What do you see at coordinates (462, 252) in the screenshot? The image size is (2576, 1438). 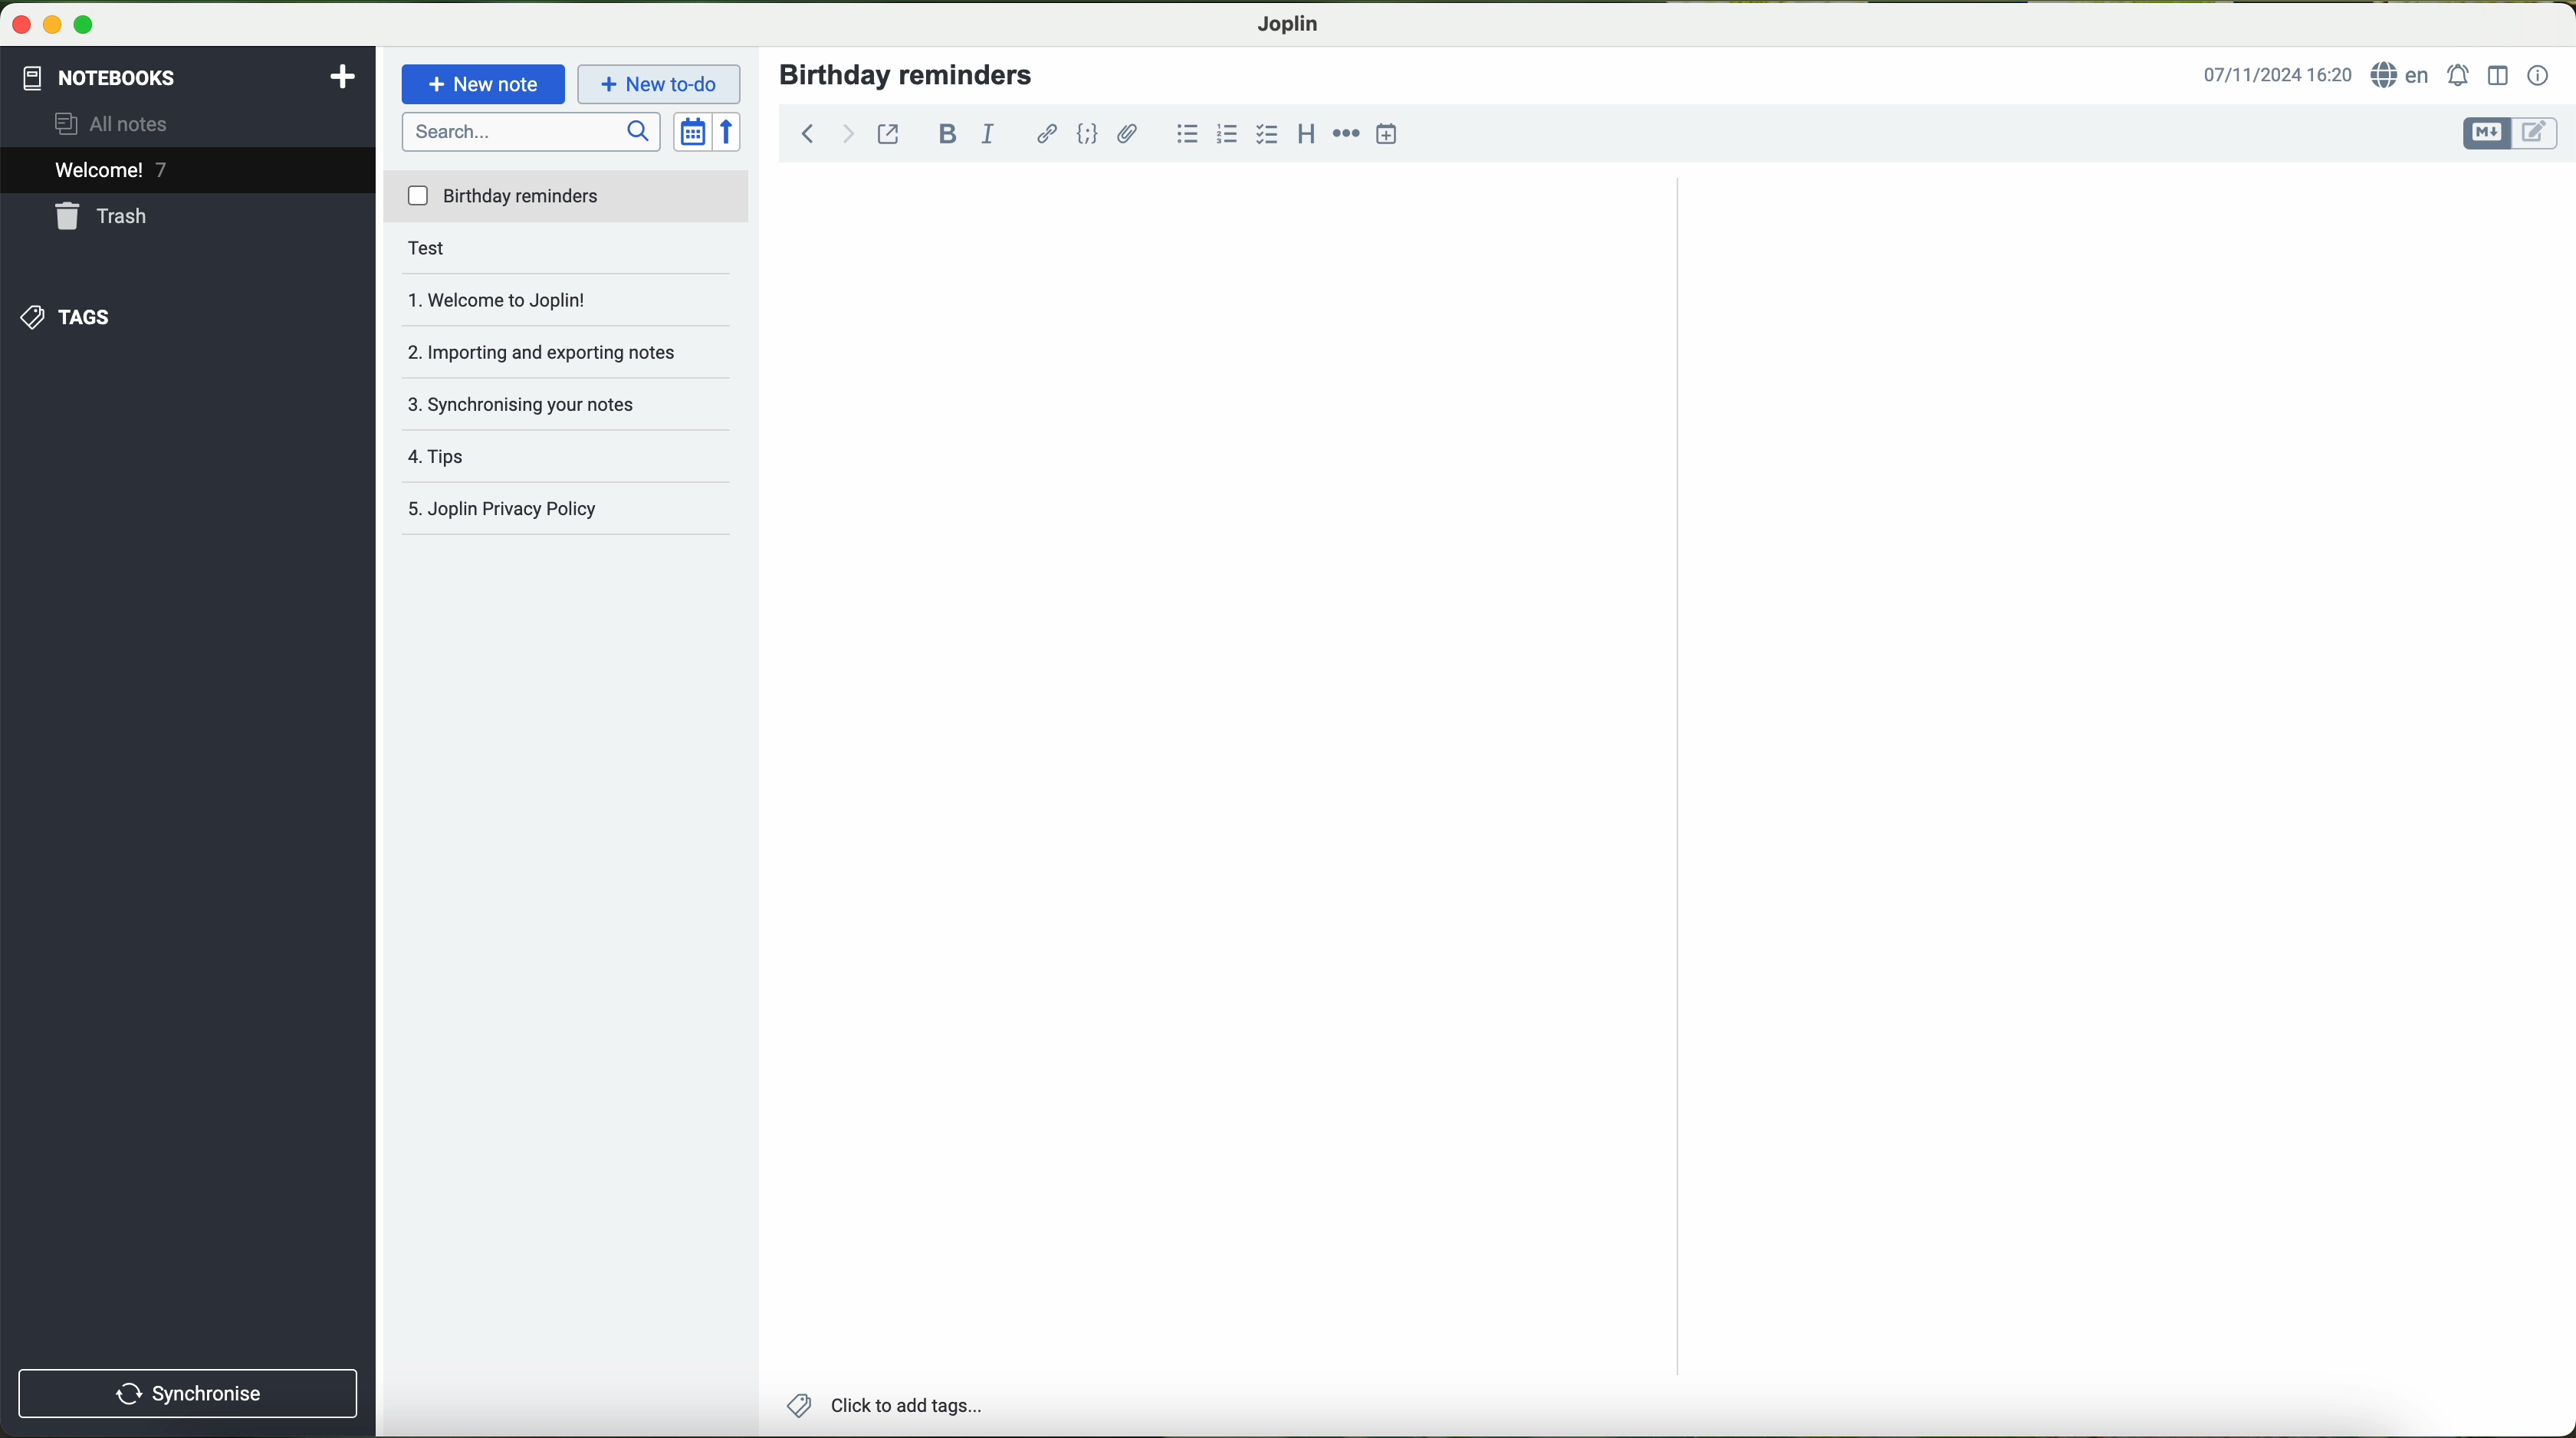 I see `test` at bounding box center [462, 252].